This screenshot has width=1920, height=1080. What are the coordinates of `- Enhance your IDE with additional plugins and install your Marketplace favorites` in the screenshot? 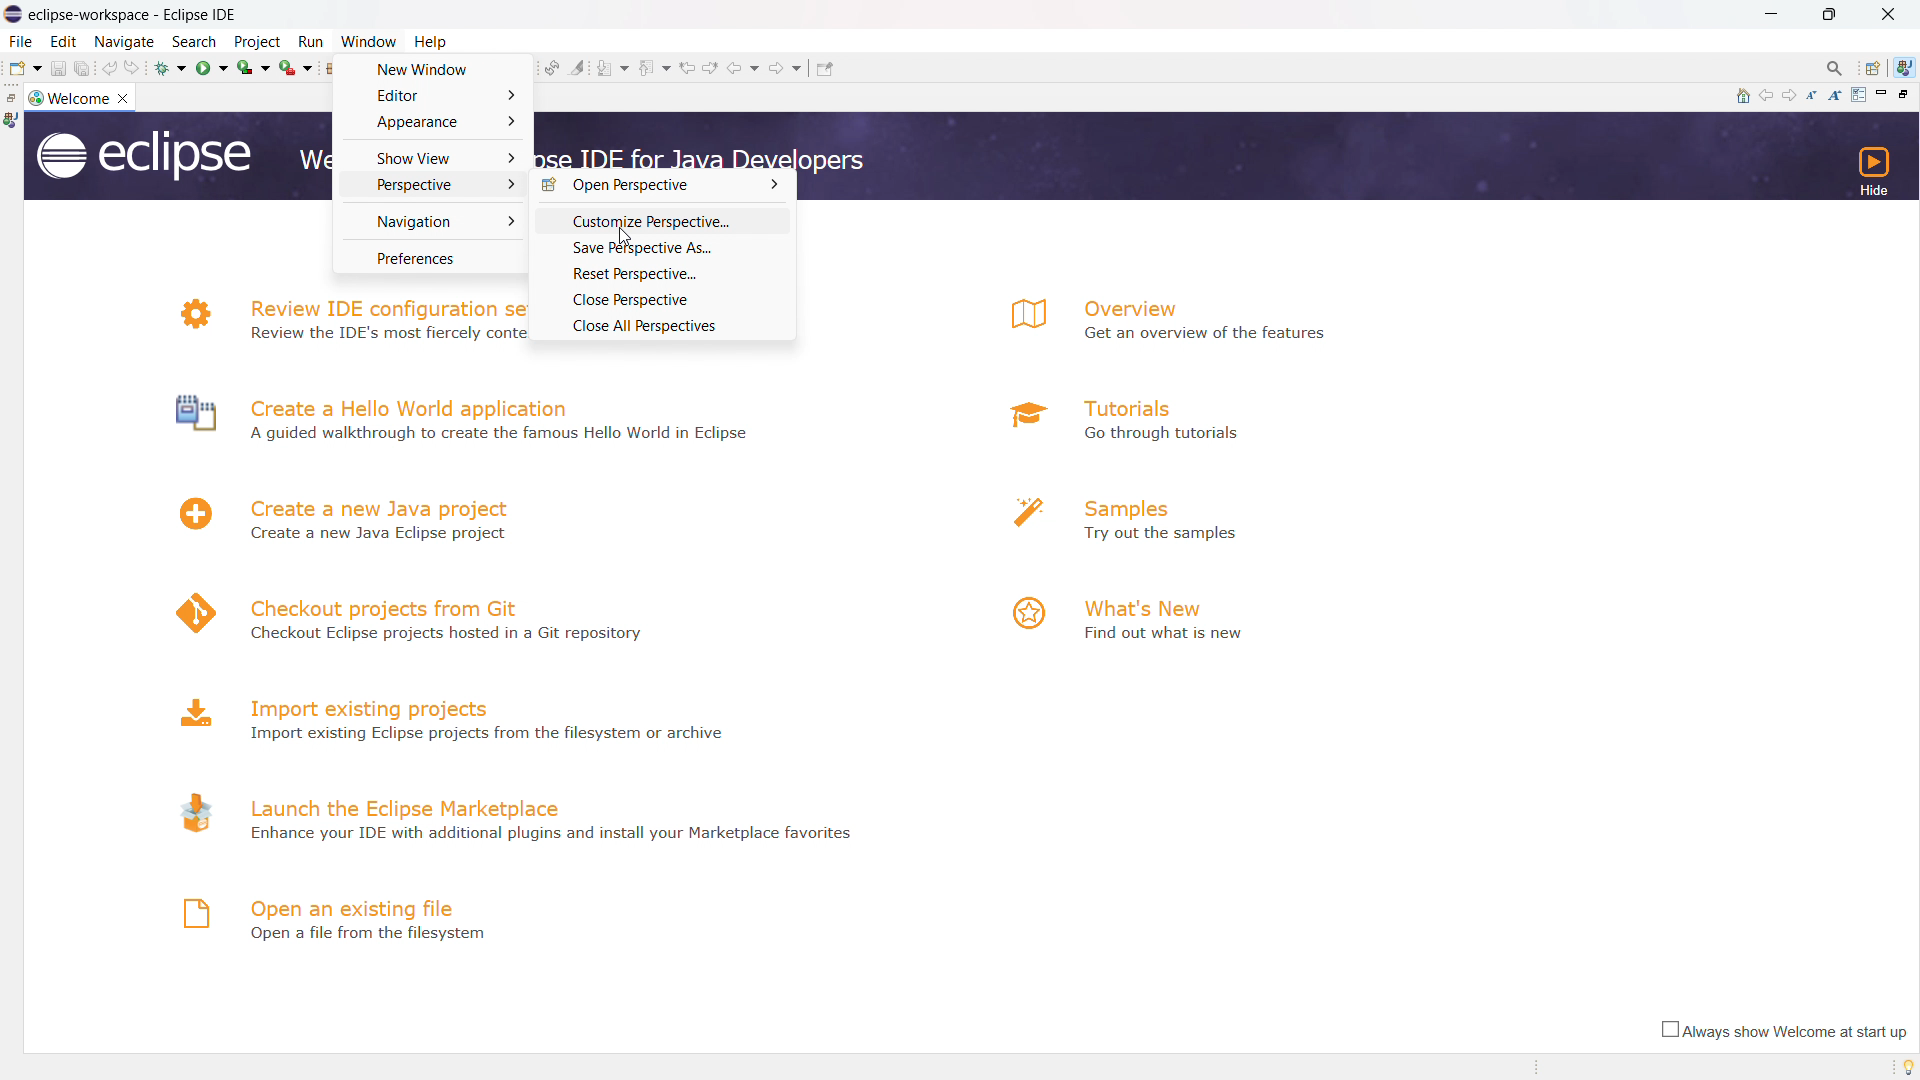 It's located at (556, 834).